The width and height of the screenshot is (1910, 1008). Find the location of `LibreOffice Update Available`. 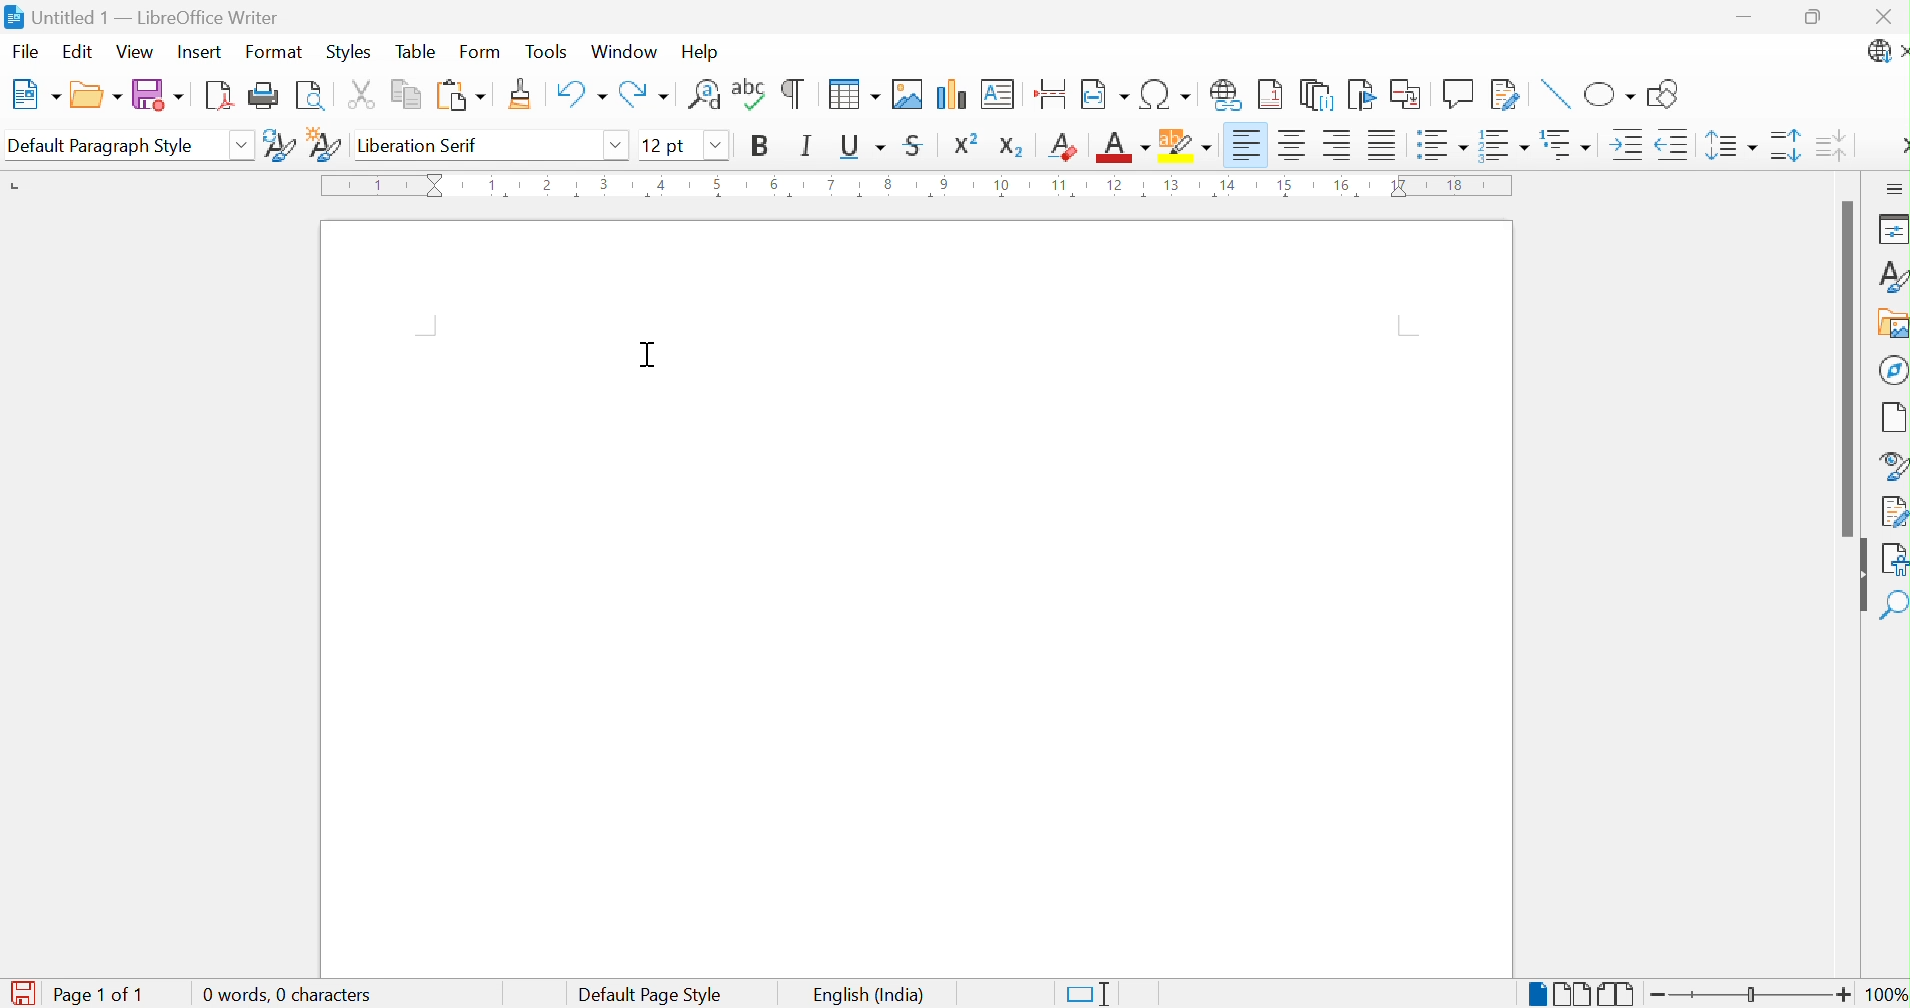

LibreOffice Update Available is located at coordinates (1886, 54).